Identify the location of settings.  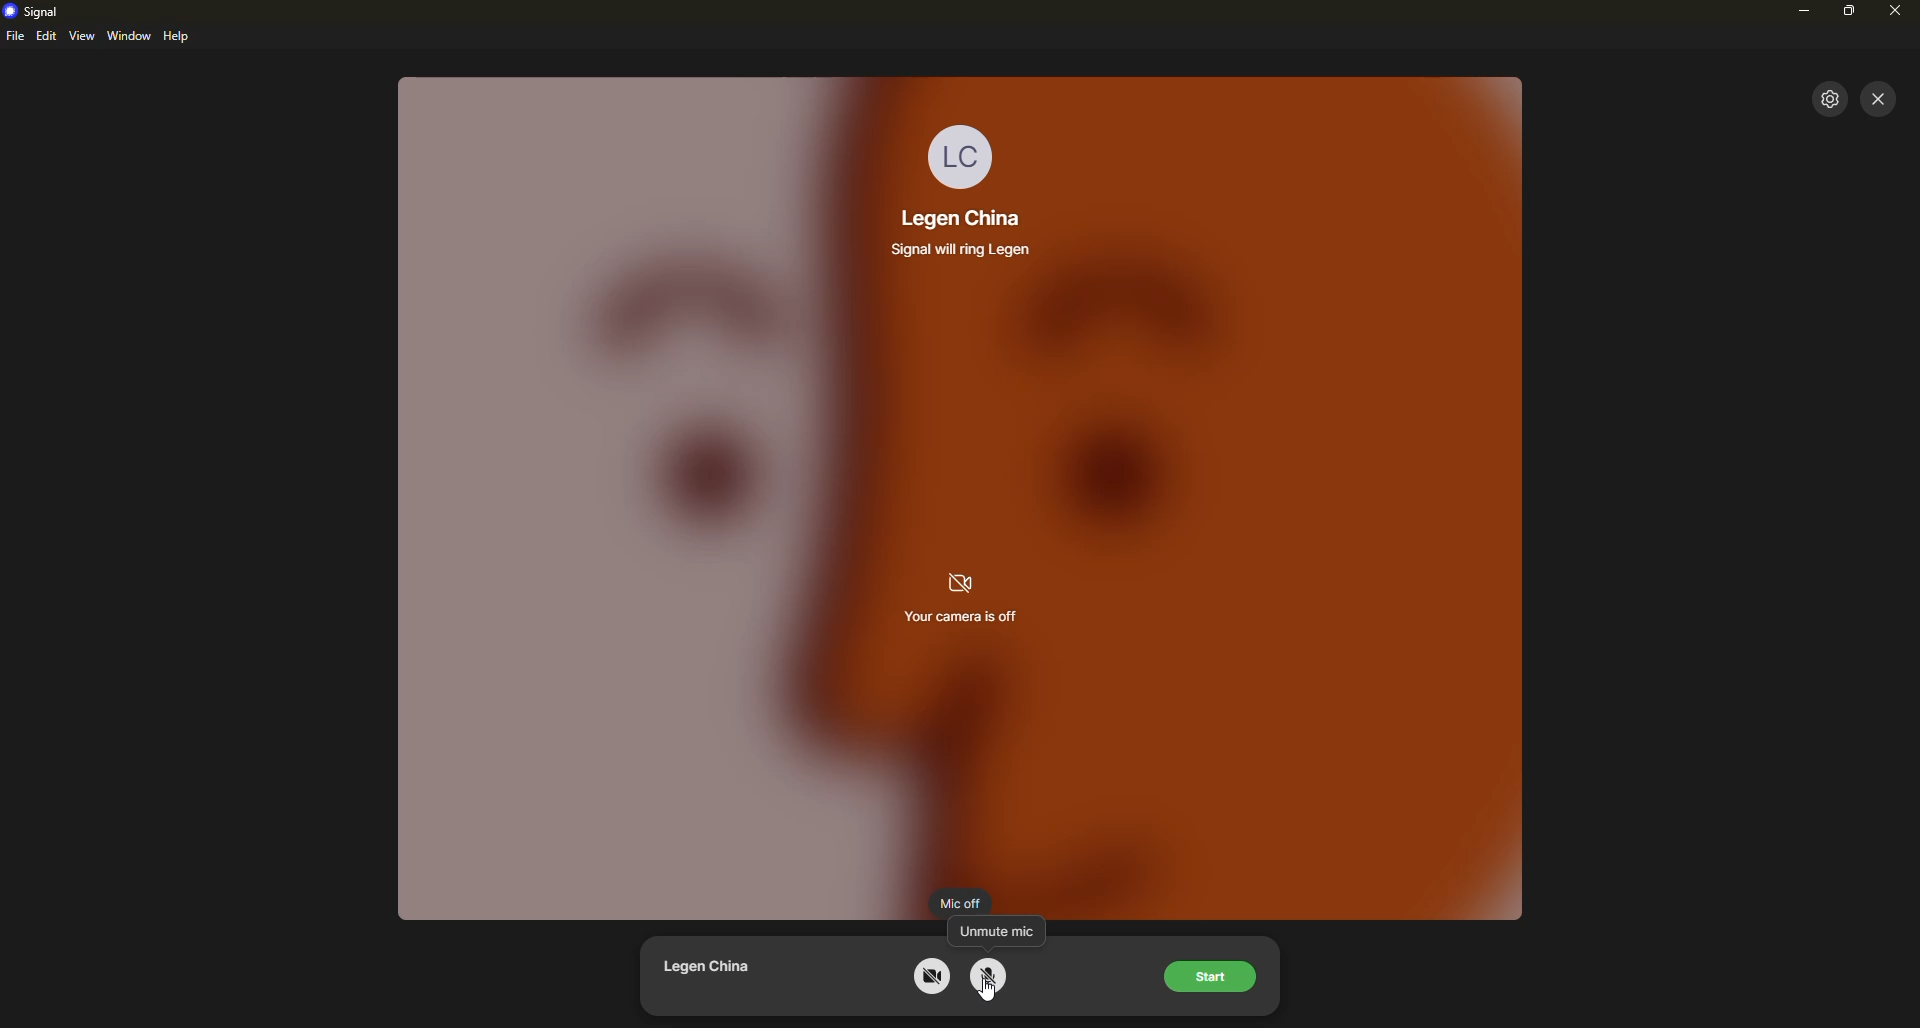
(1831, 98).